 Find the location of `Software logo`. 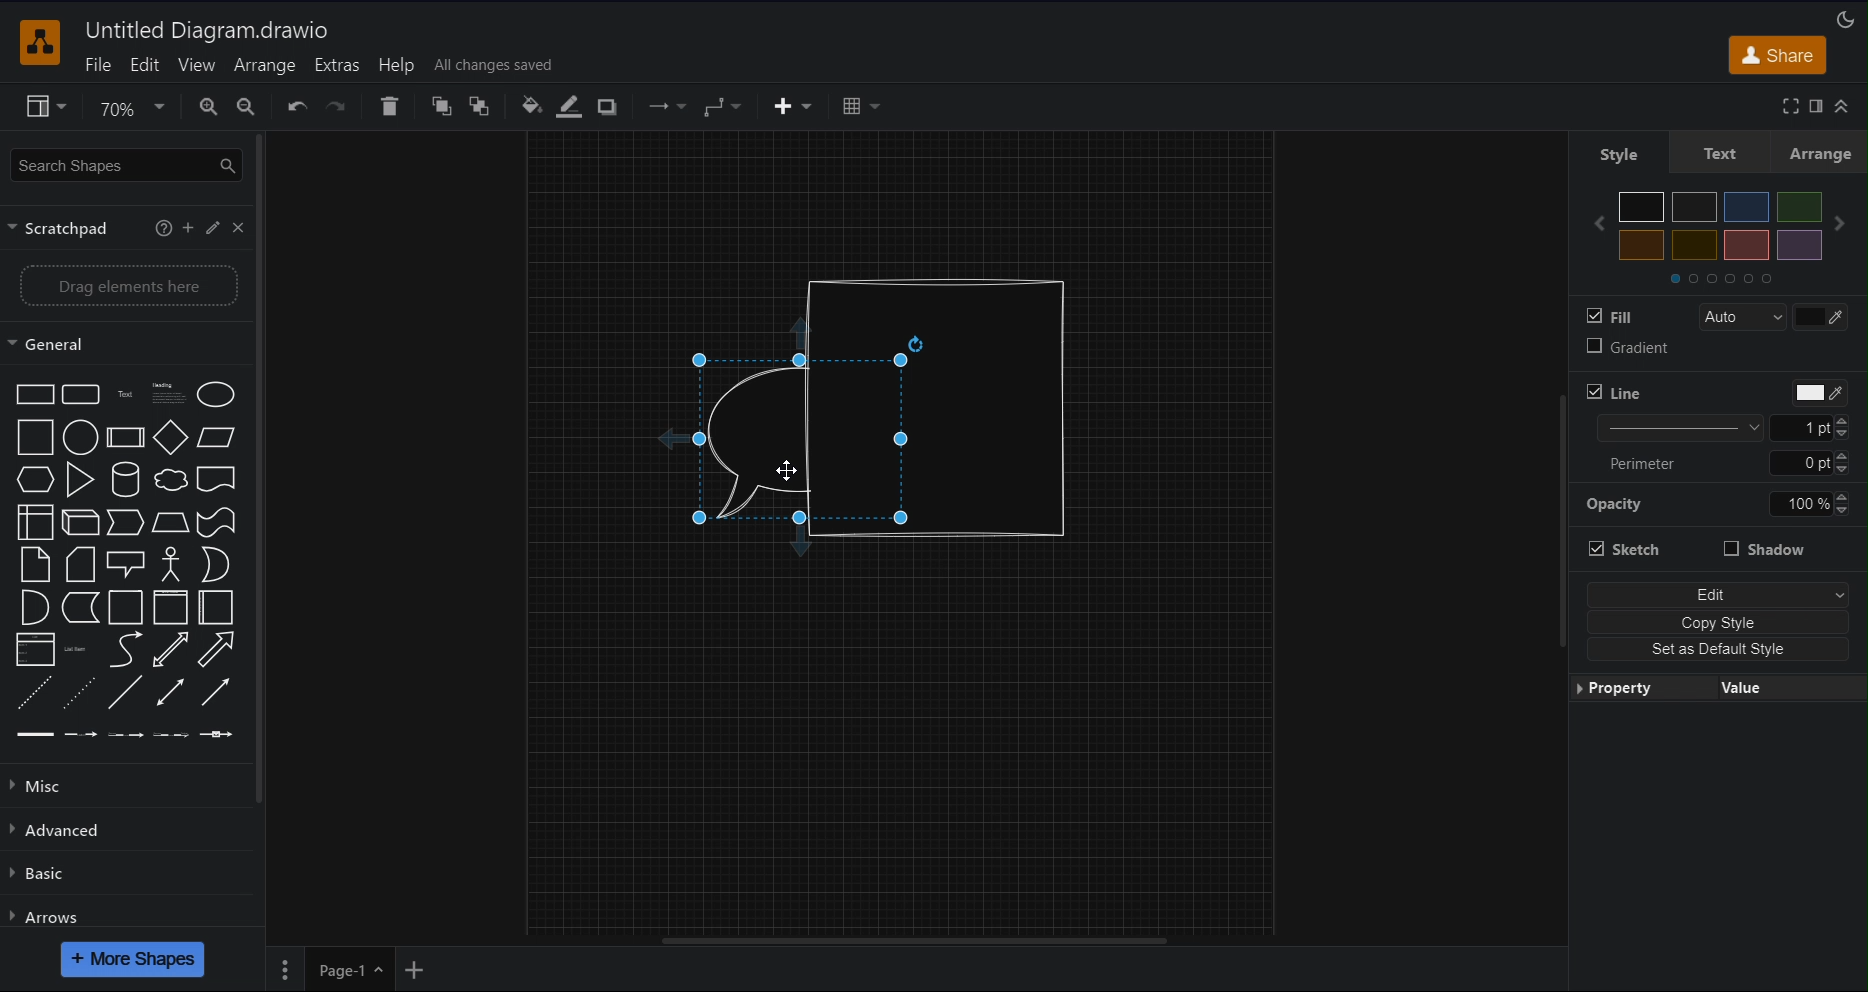

Software logo is located at coordinates (40, 43).